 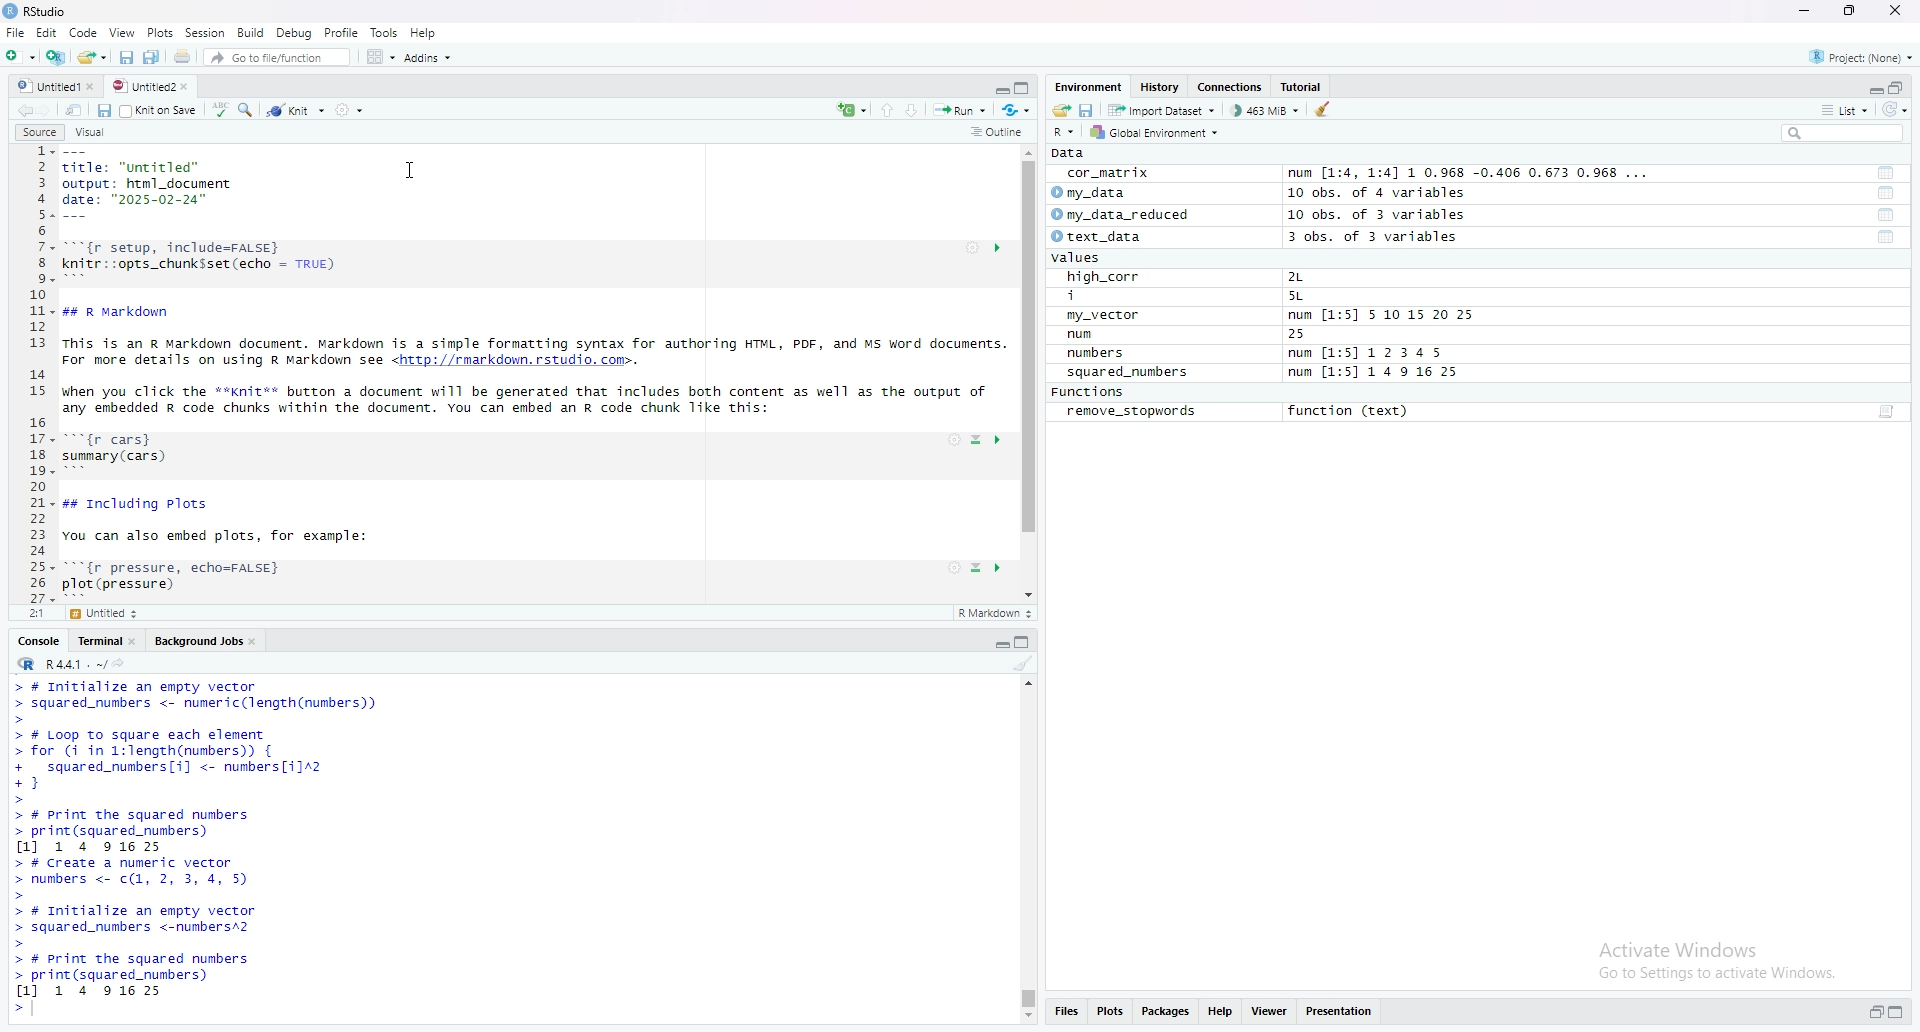 I want to click on Scrollbar up, so click(x=1030, y=150).